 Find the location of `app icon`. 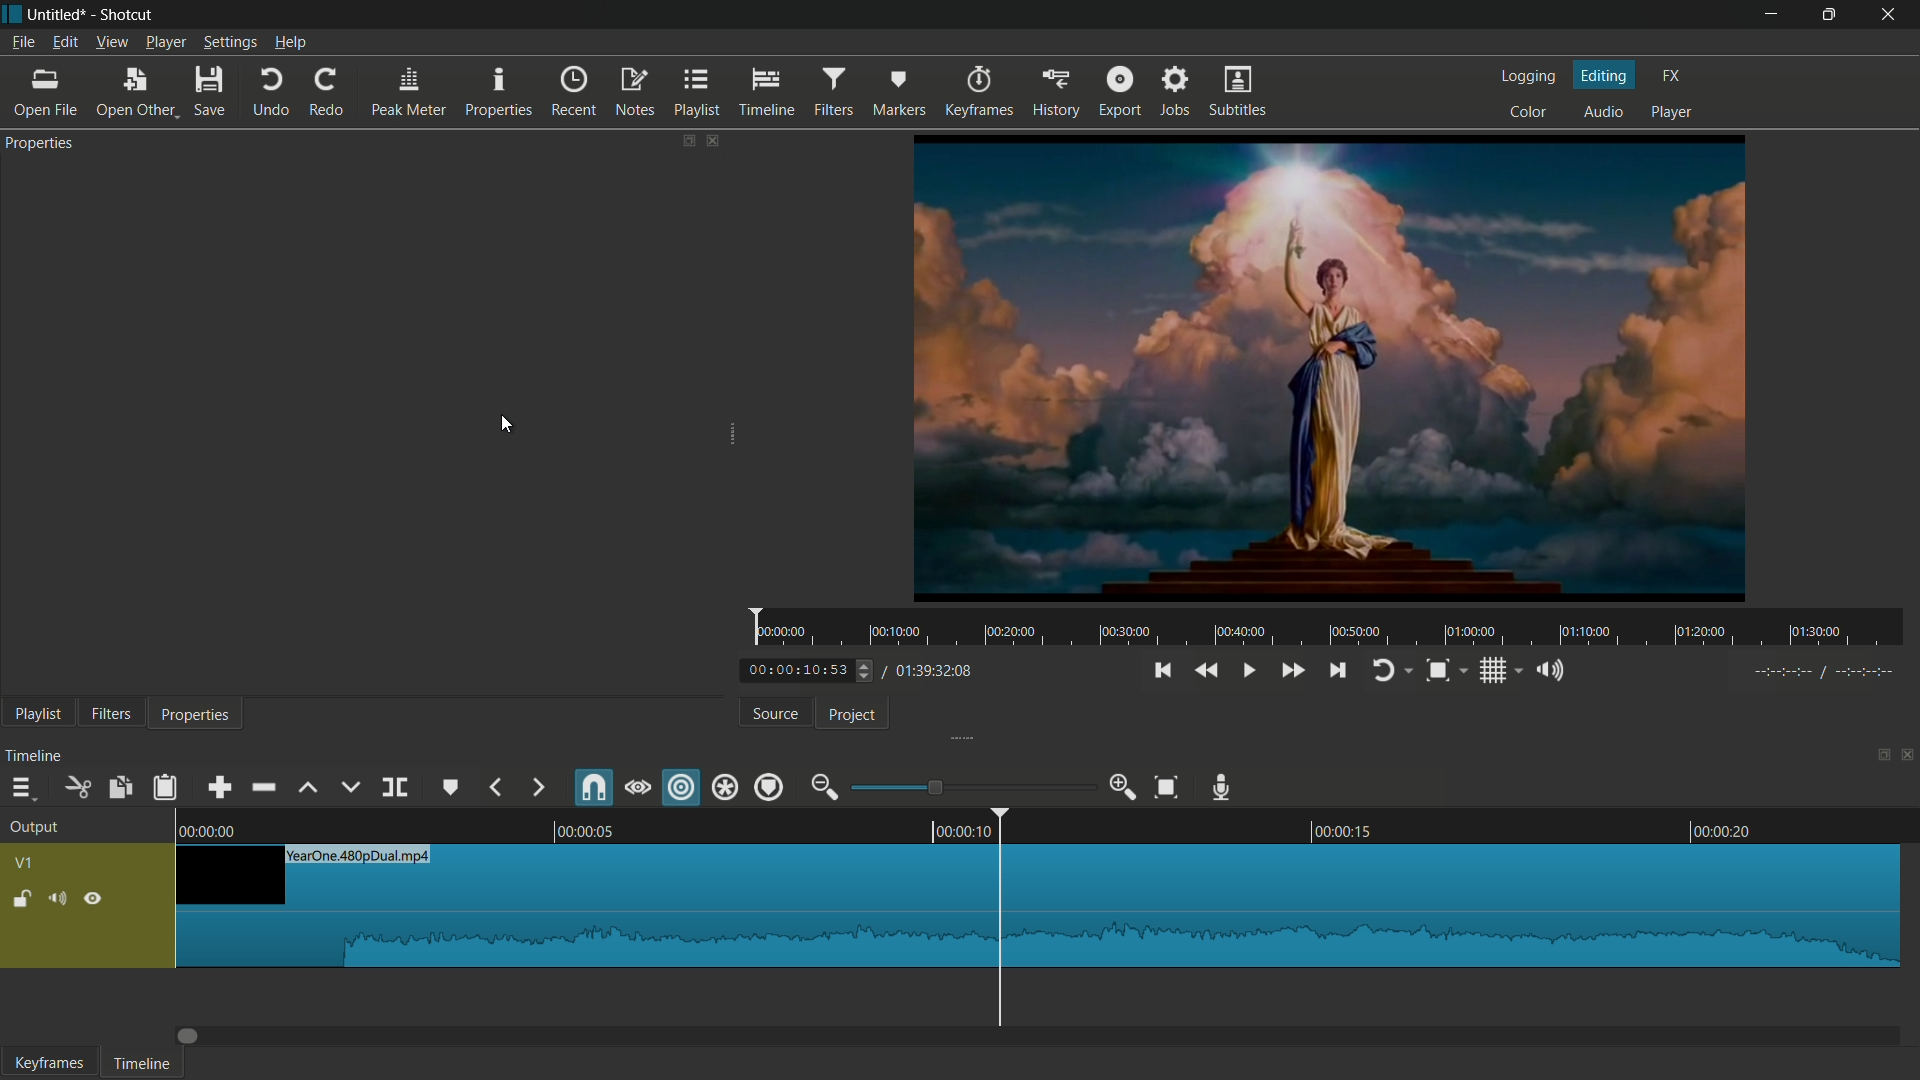

app icon is located at coordinates (12, 14).